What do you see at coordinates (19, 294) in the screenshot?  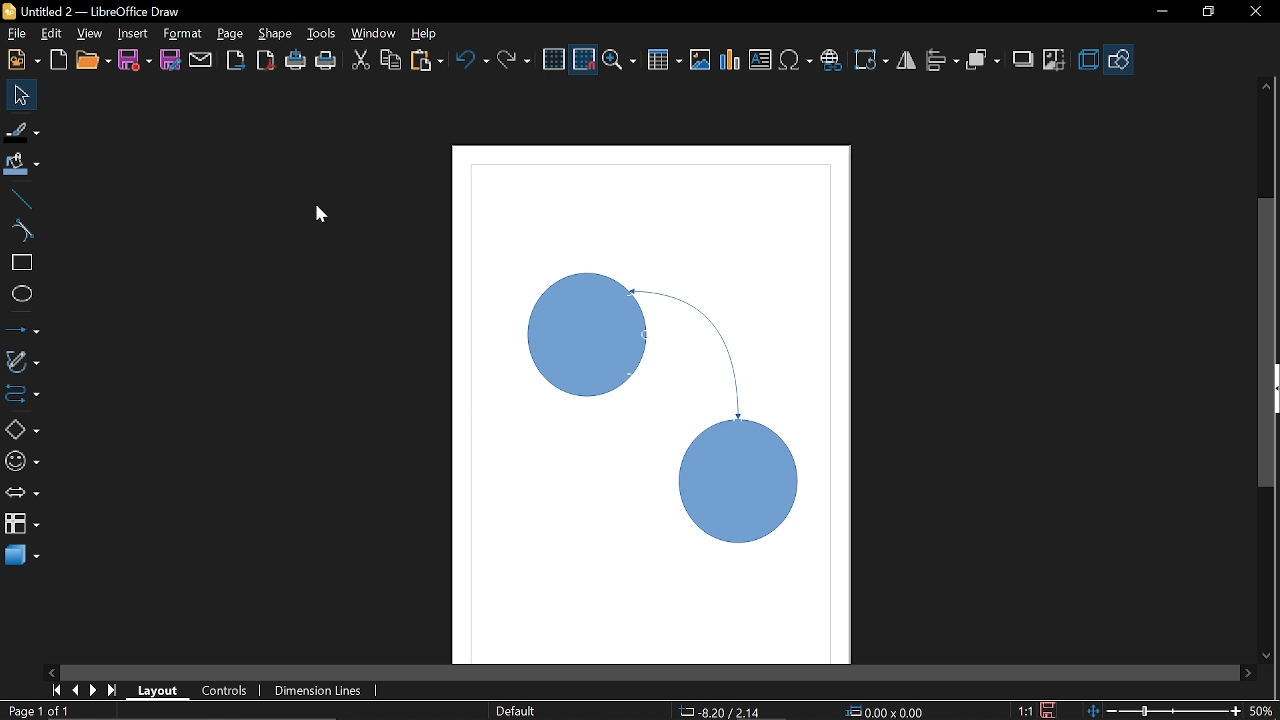 I see `Ellipse` at bounding box center [19, 294].